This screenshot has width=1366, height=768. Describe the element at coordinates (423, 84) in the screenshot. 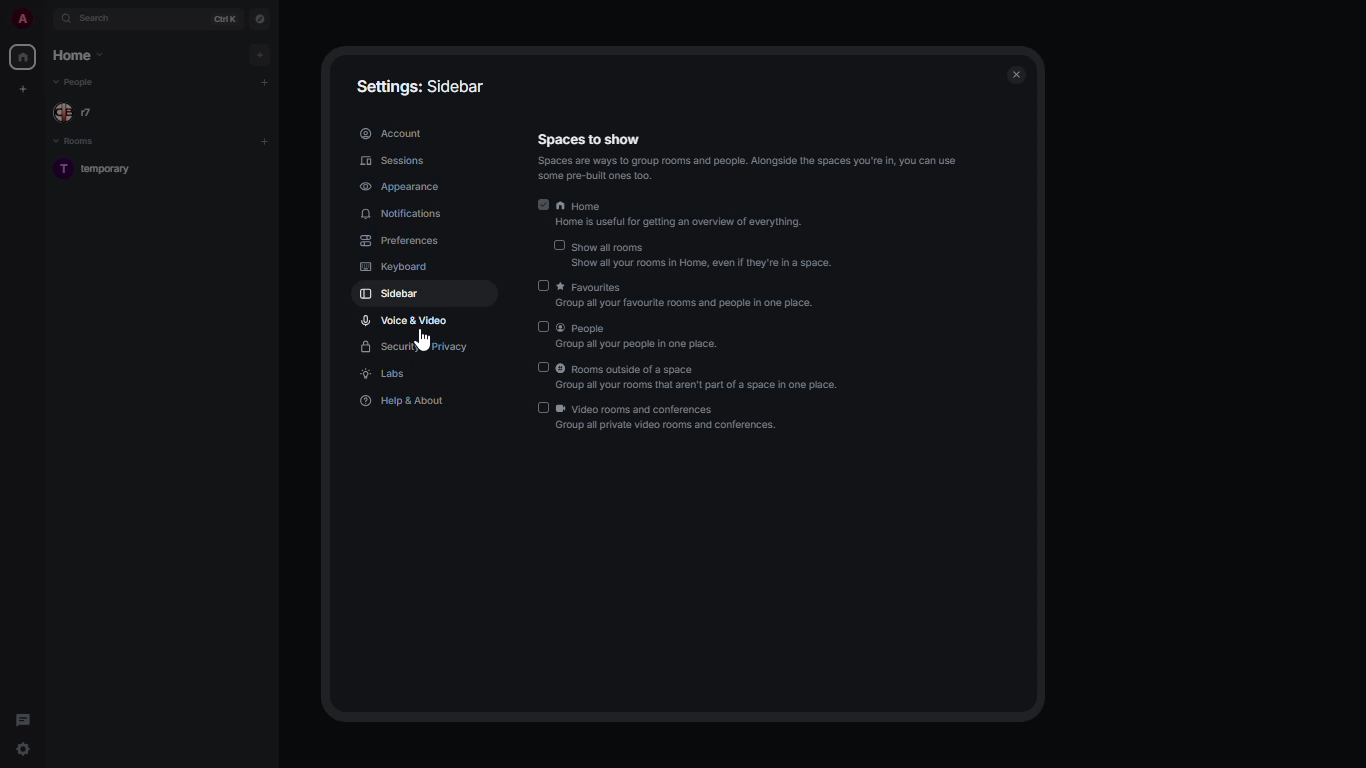

I see `settings: sidebar` at that location.